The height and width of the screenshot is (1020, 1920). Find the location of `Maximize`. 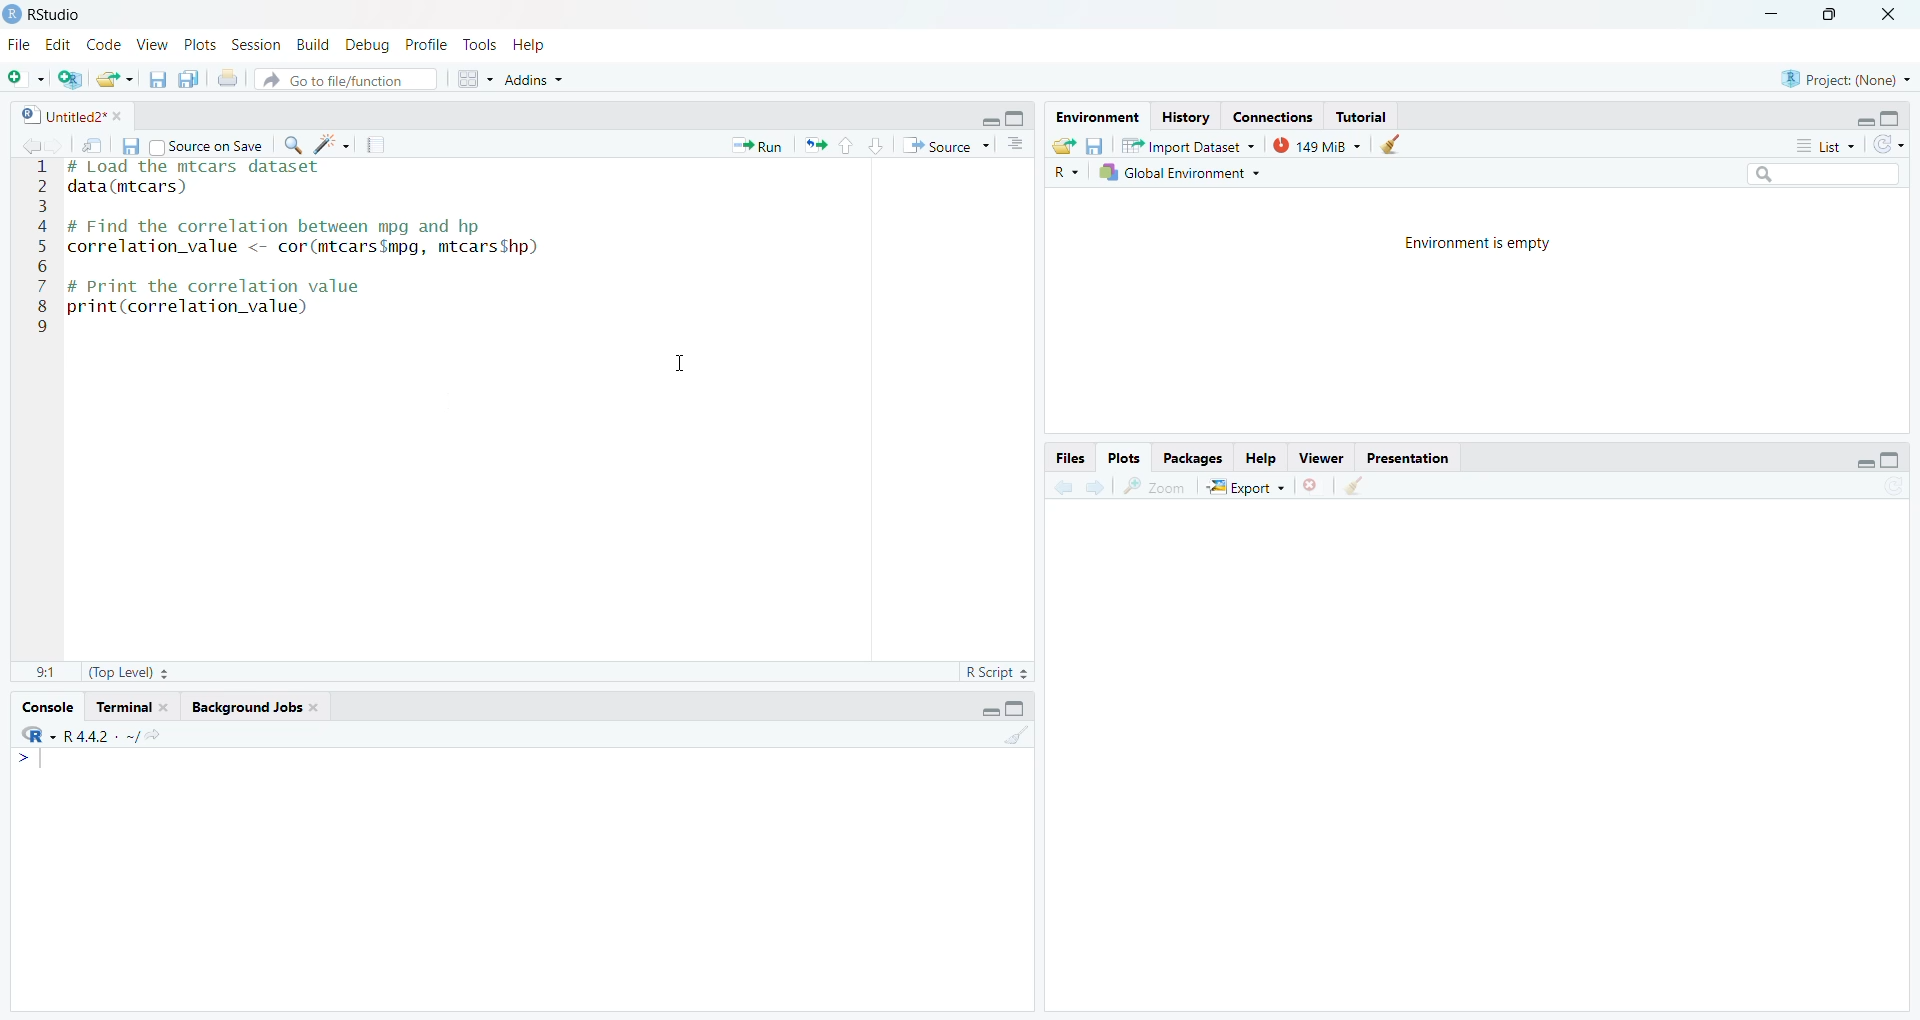

Maximize is located at coordinates (1018, 118).